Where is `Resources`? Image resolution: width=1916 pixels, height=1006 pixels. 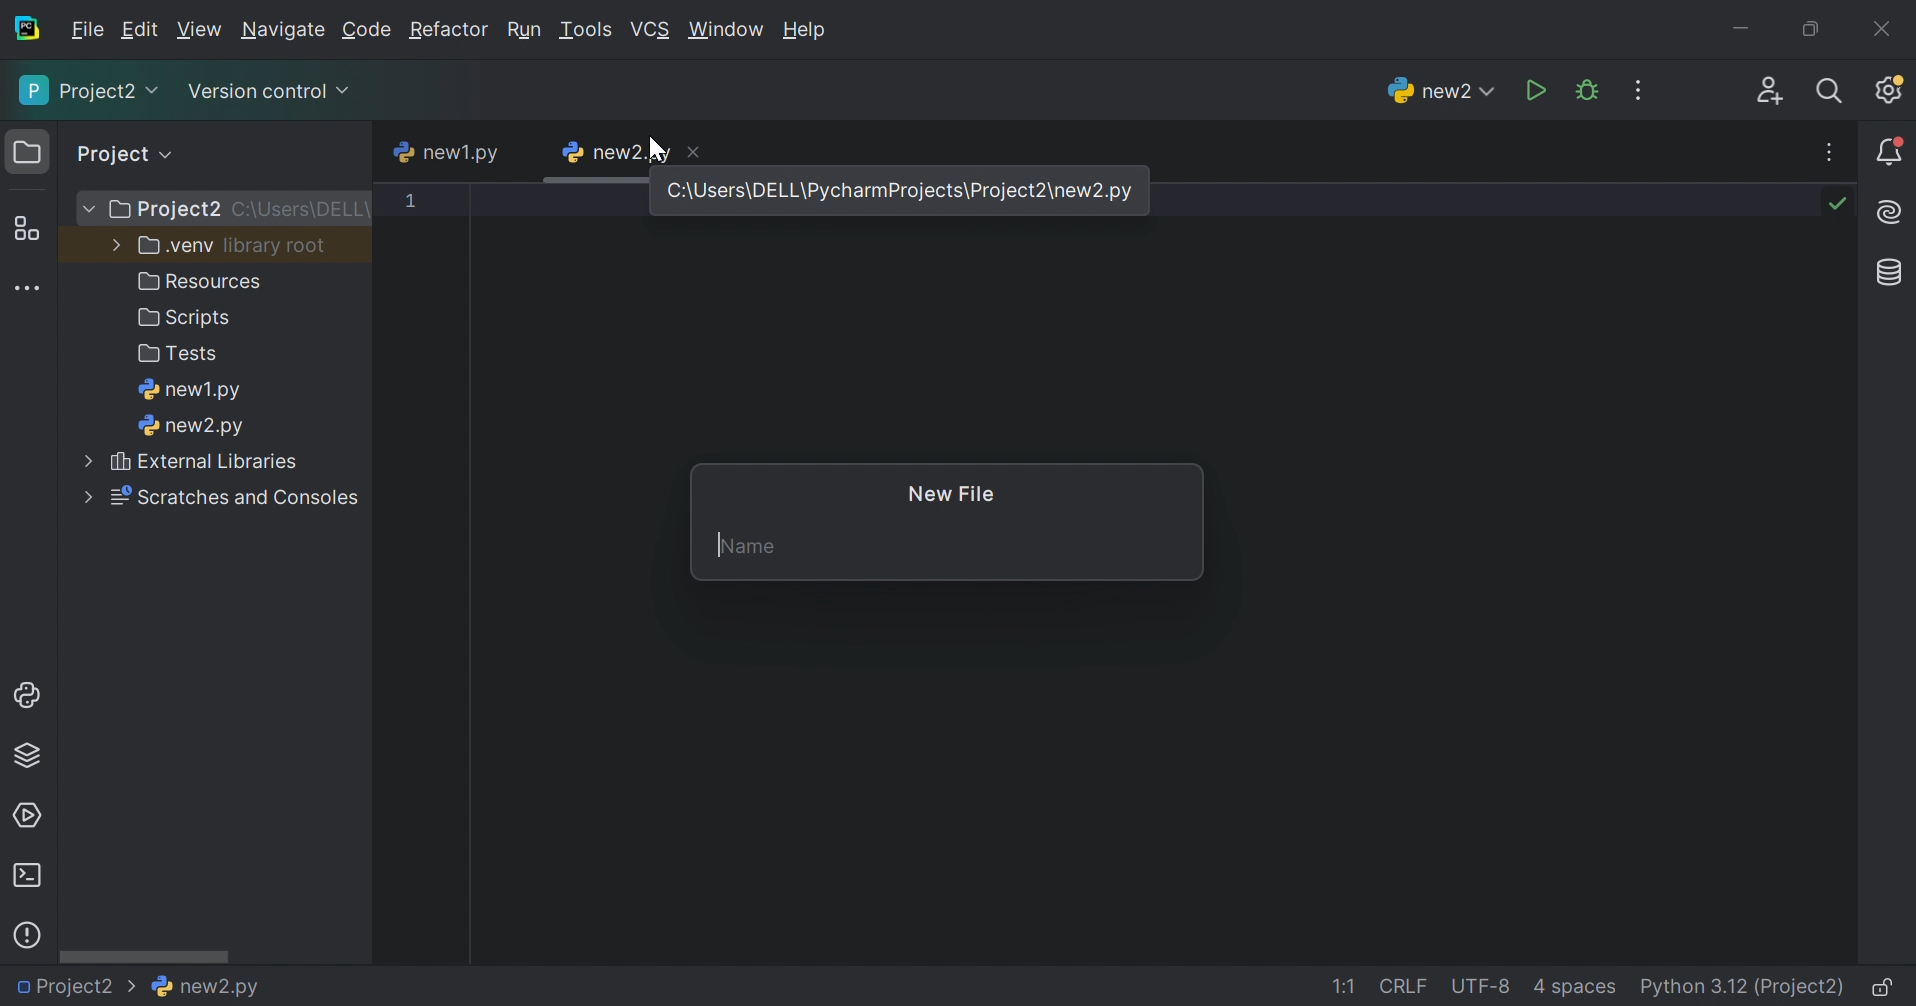 Resources is located at coordinates (204, 281).